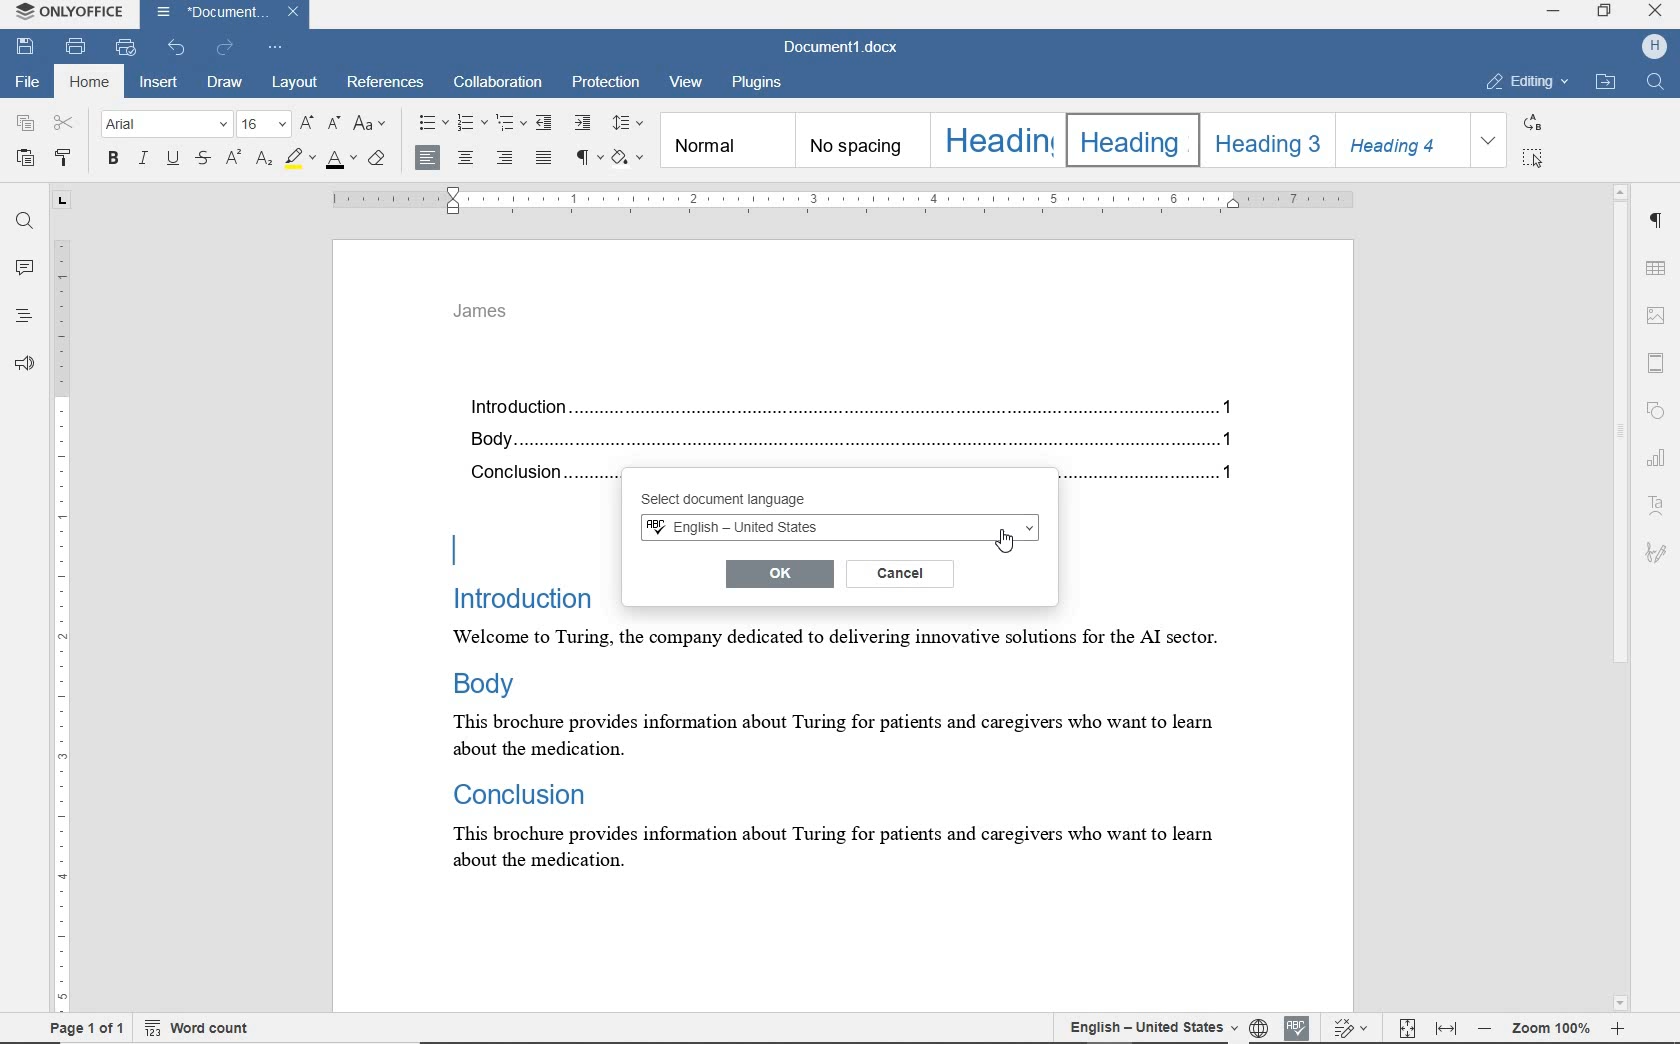  I want to click on , so click(518, 791).